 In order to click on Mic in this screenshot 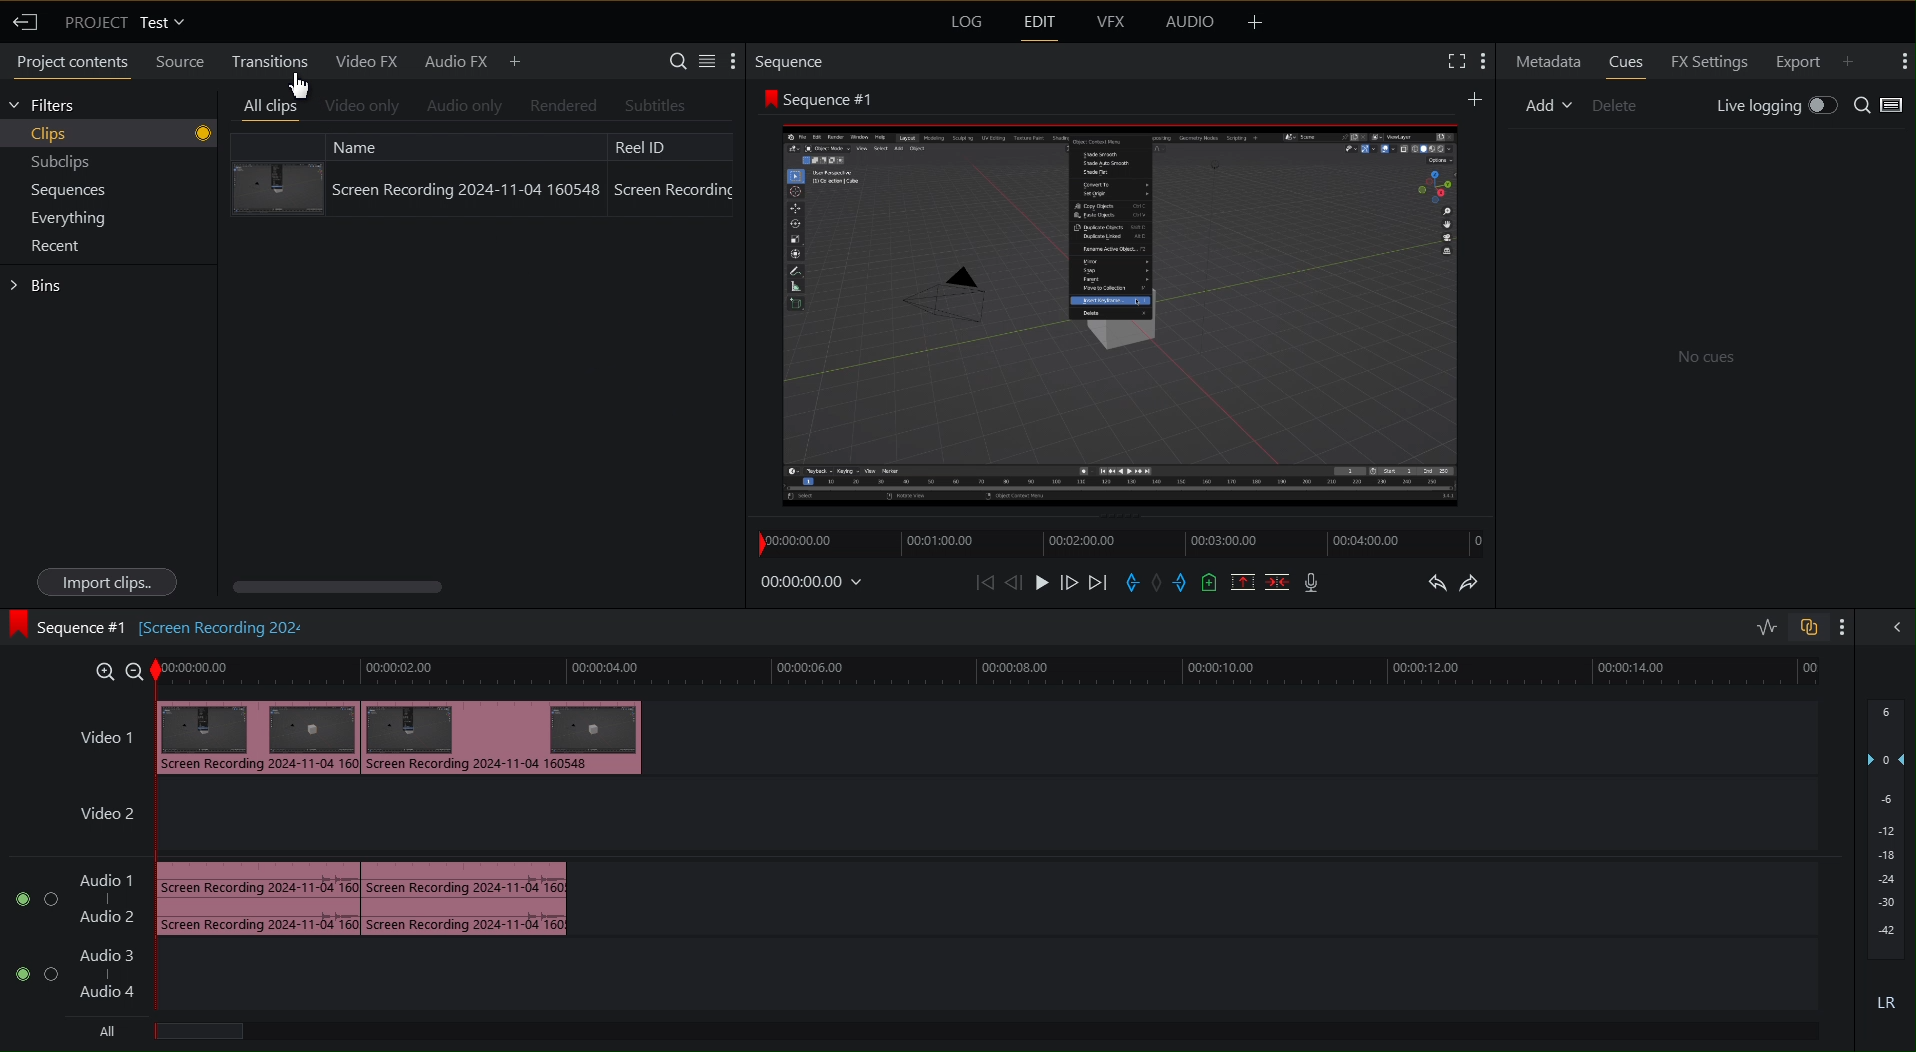, I will do `click(1311, 582)`.